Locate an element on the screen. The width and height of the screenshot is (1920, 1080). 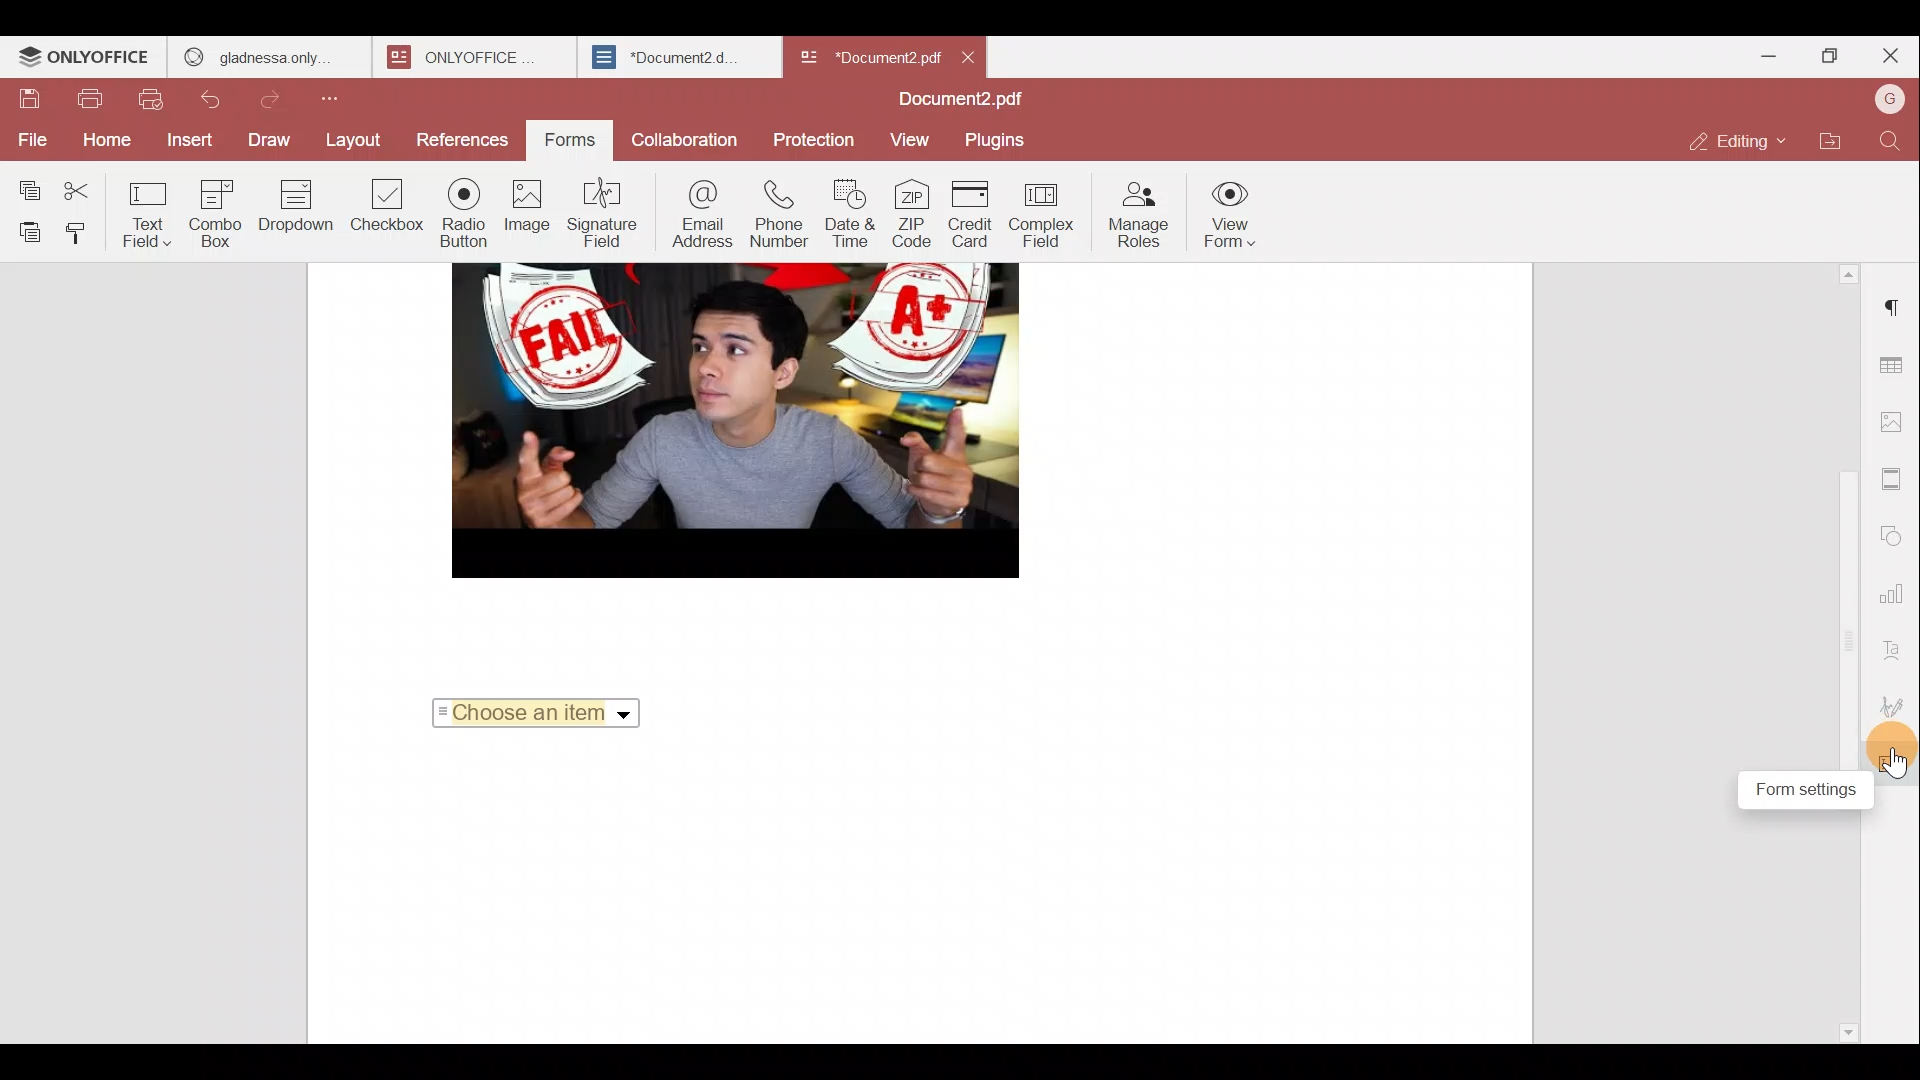
Save is located at coordinates (30, 100).